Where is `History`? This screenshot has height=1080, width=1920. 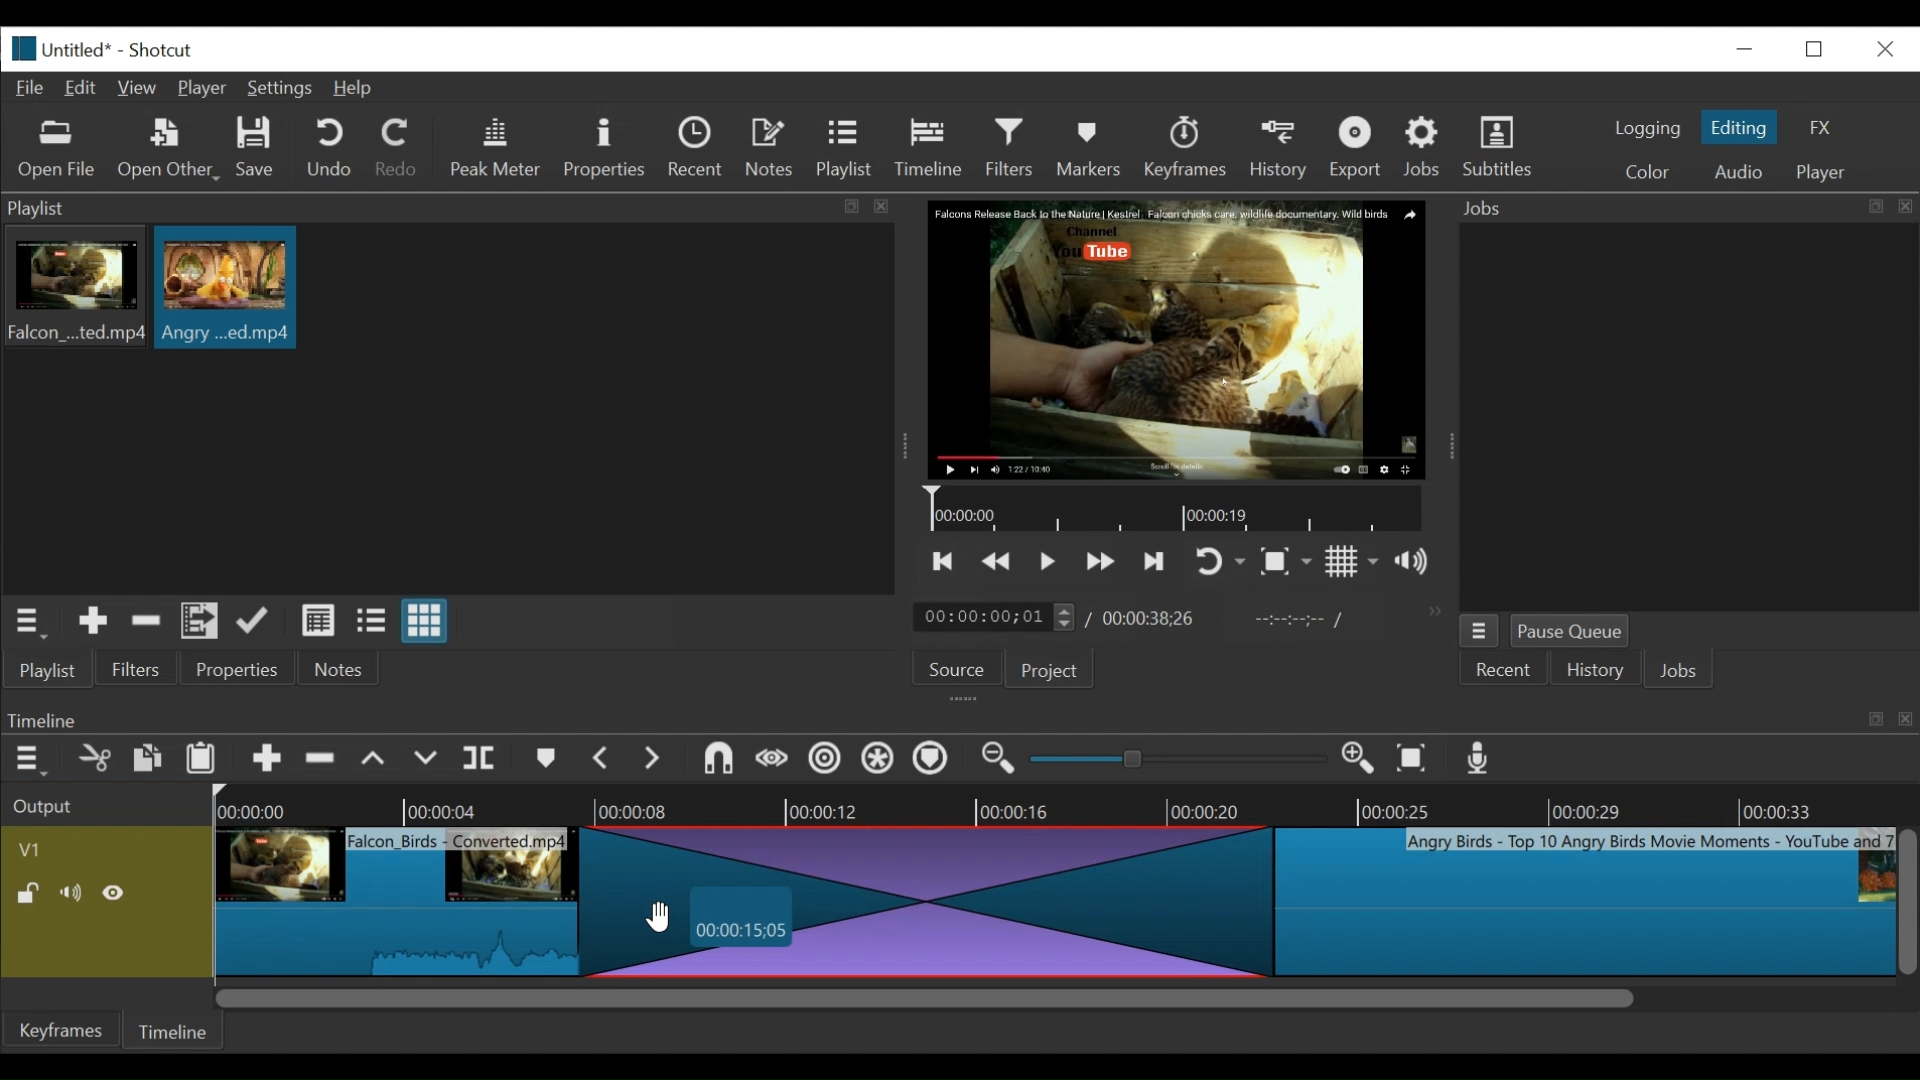
History is located at coordinates (1282, 147).